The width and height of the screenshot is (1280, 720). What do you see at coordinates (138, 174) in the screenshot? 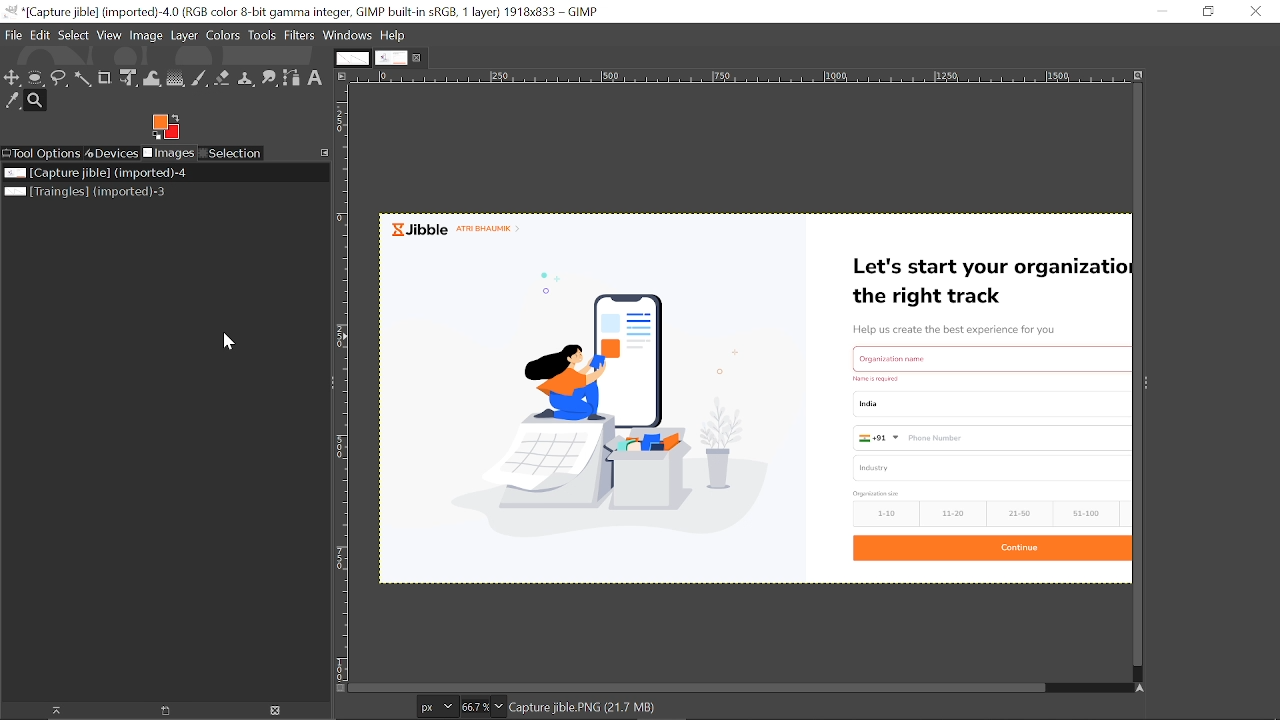
I see `Current file` at bounding box center [138, 174].